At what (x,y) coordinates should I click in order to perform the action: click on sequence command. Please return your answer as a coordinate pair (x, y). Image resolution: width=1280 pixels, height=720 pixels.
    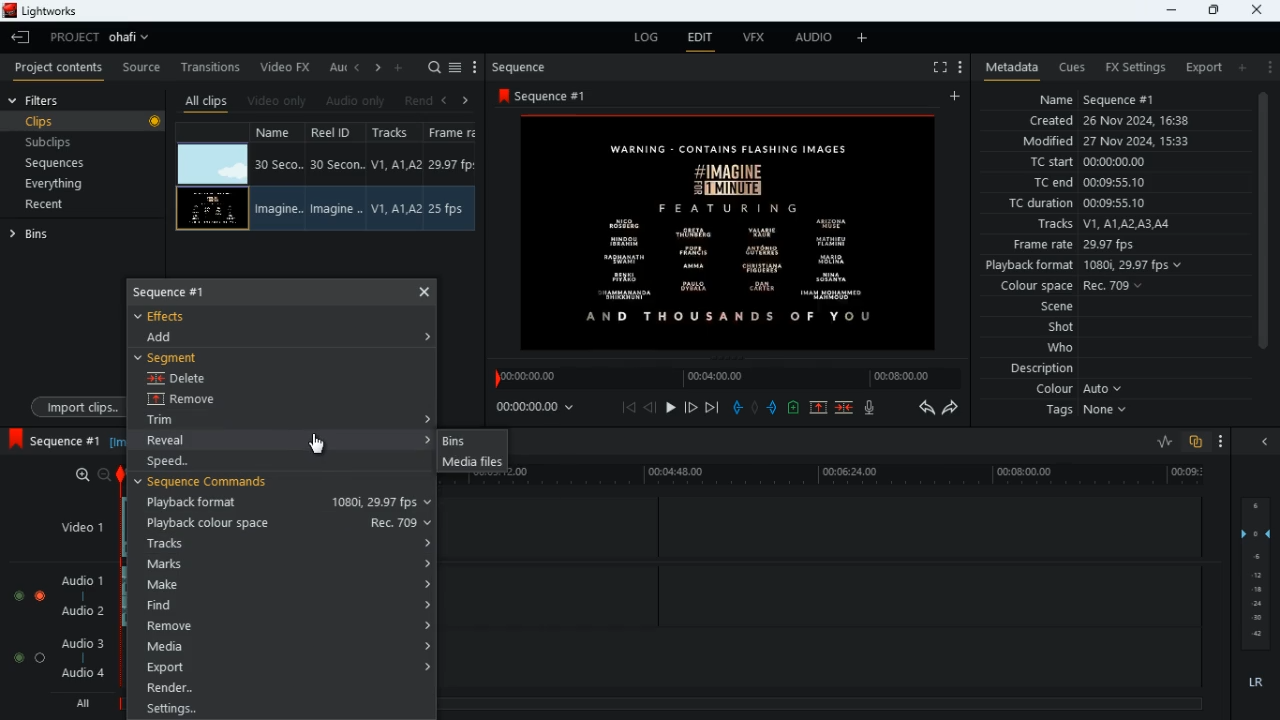
    Looking at the image, I should click on (210, 483).